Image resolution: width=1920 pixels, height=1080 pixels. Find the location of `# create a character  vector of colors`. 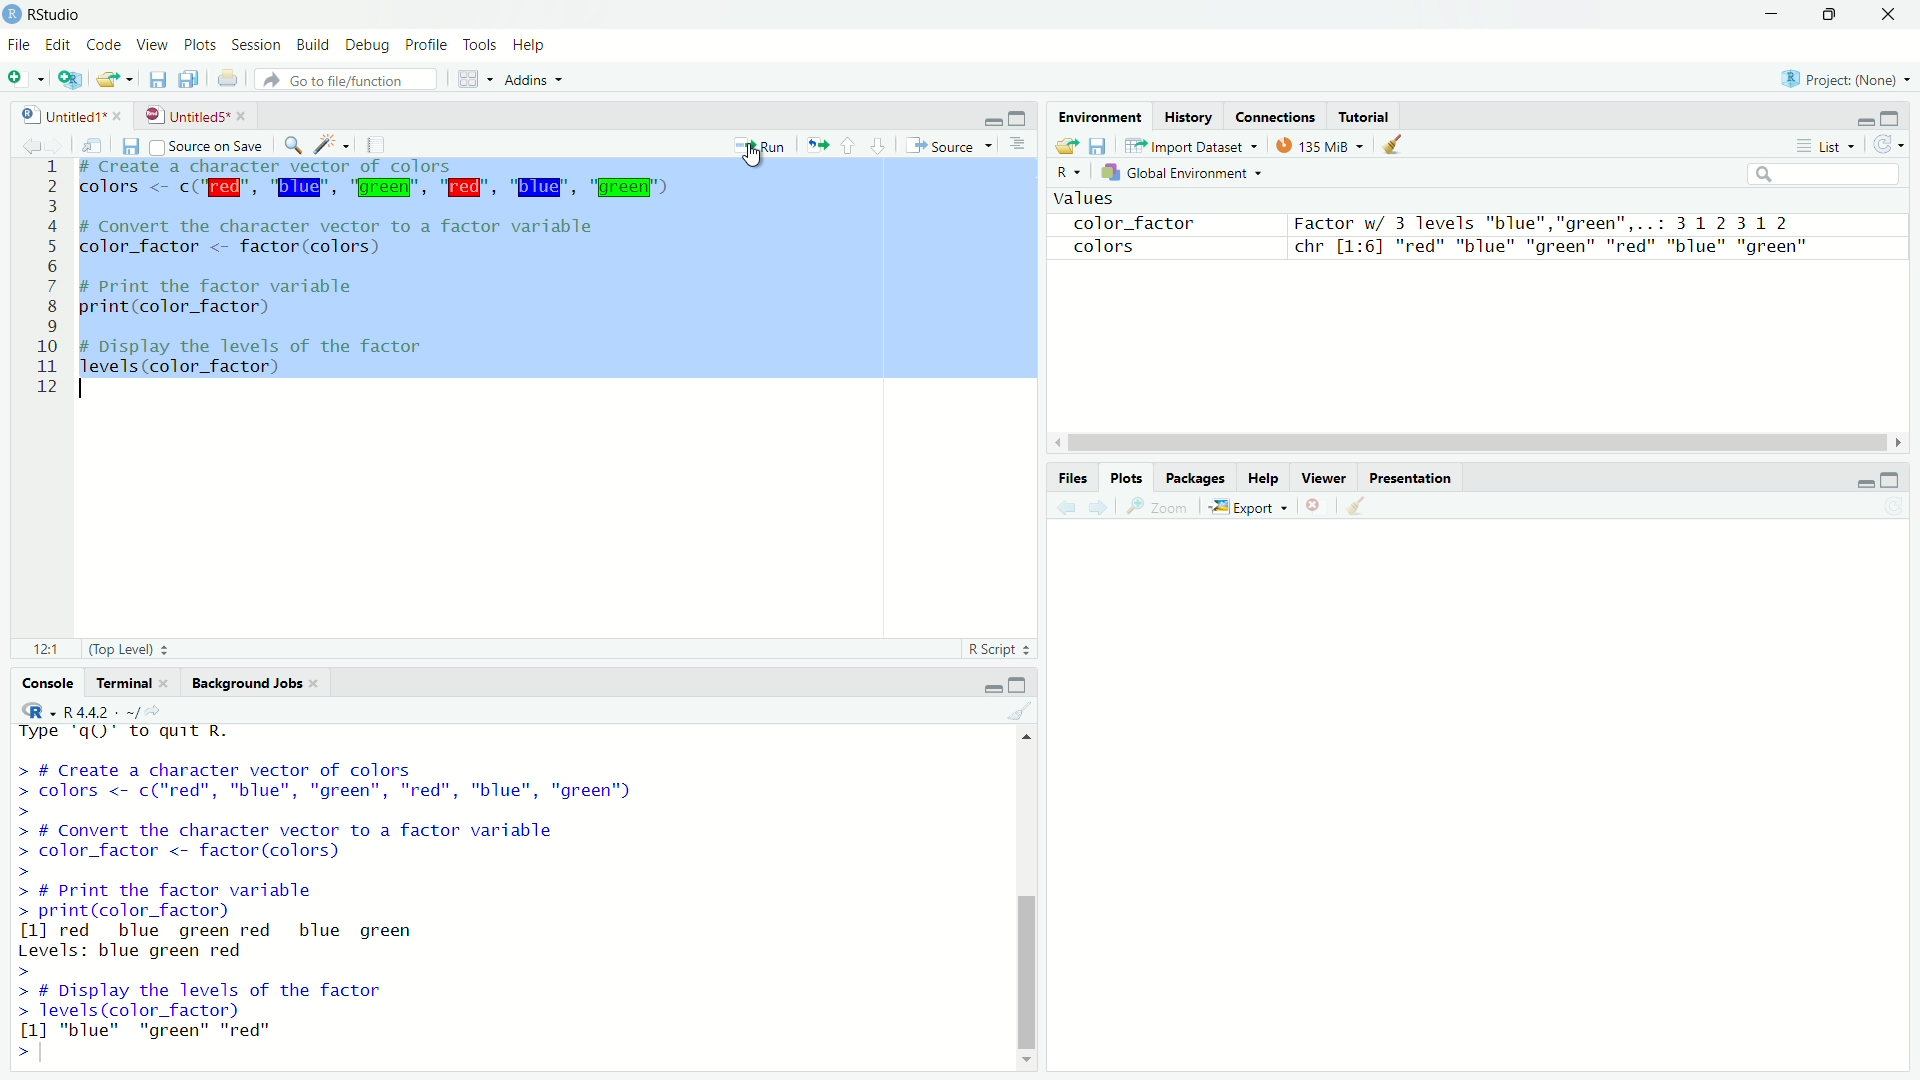

# create a character  vector of colors is located at coordinates (302, 167).